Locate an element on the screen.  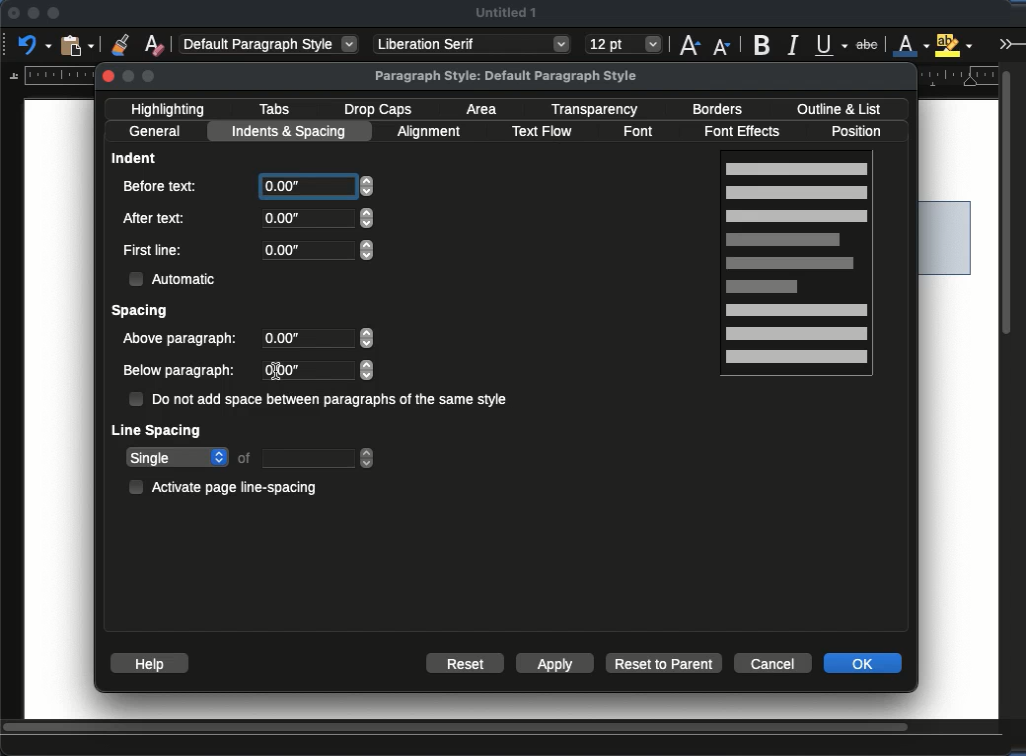
single is located at coordinates (177, 459).